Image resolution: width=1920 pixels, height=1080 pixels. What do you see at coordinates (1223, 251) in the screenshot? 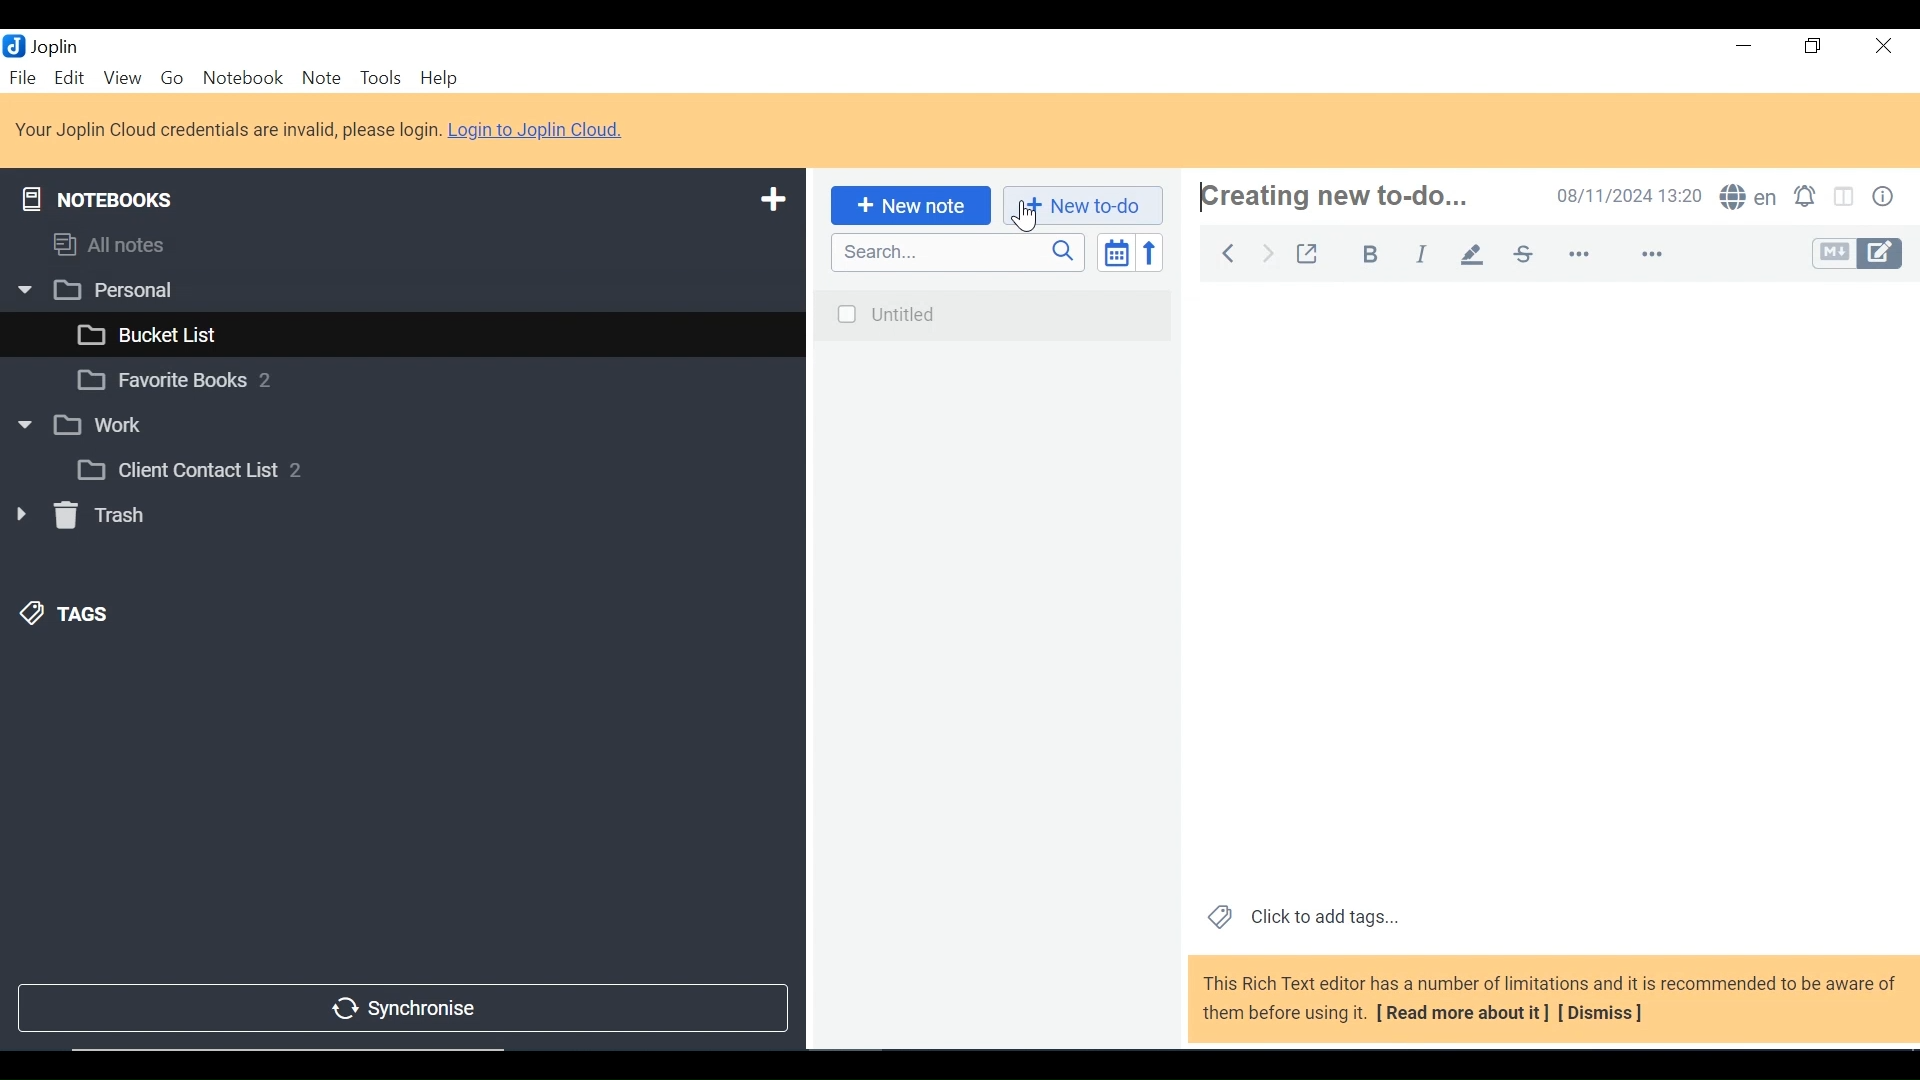
I see `Back` at bounding box center [1223, 251].